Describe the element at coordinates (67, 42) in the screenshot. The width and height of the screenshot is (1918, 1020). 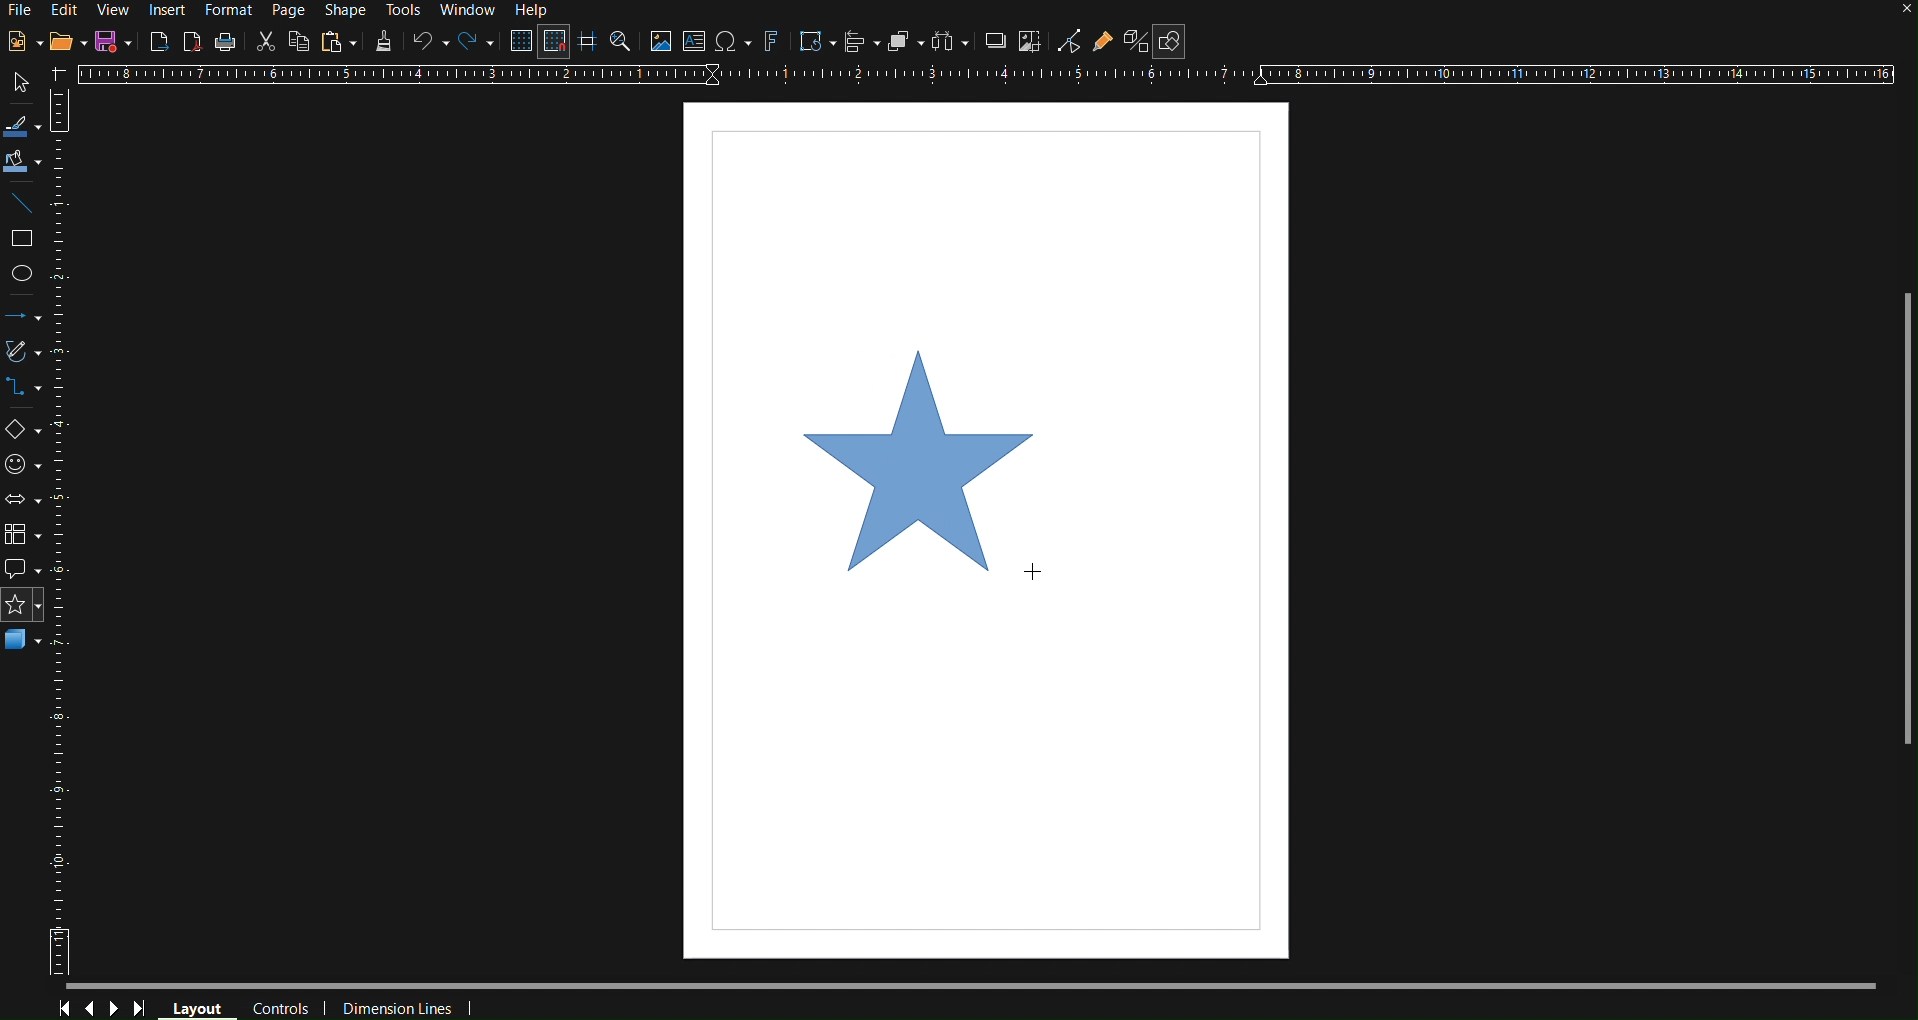
I see `Open` at that location.